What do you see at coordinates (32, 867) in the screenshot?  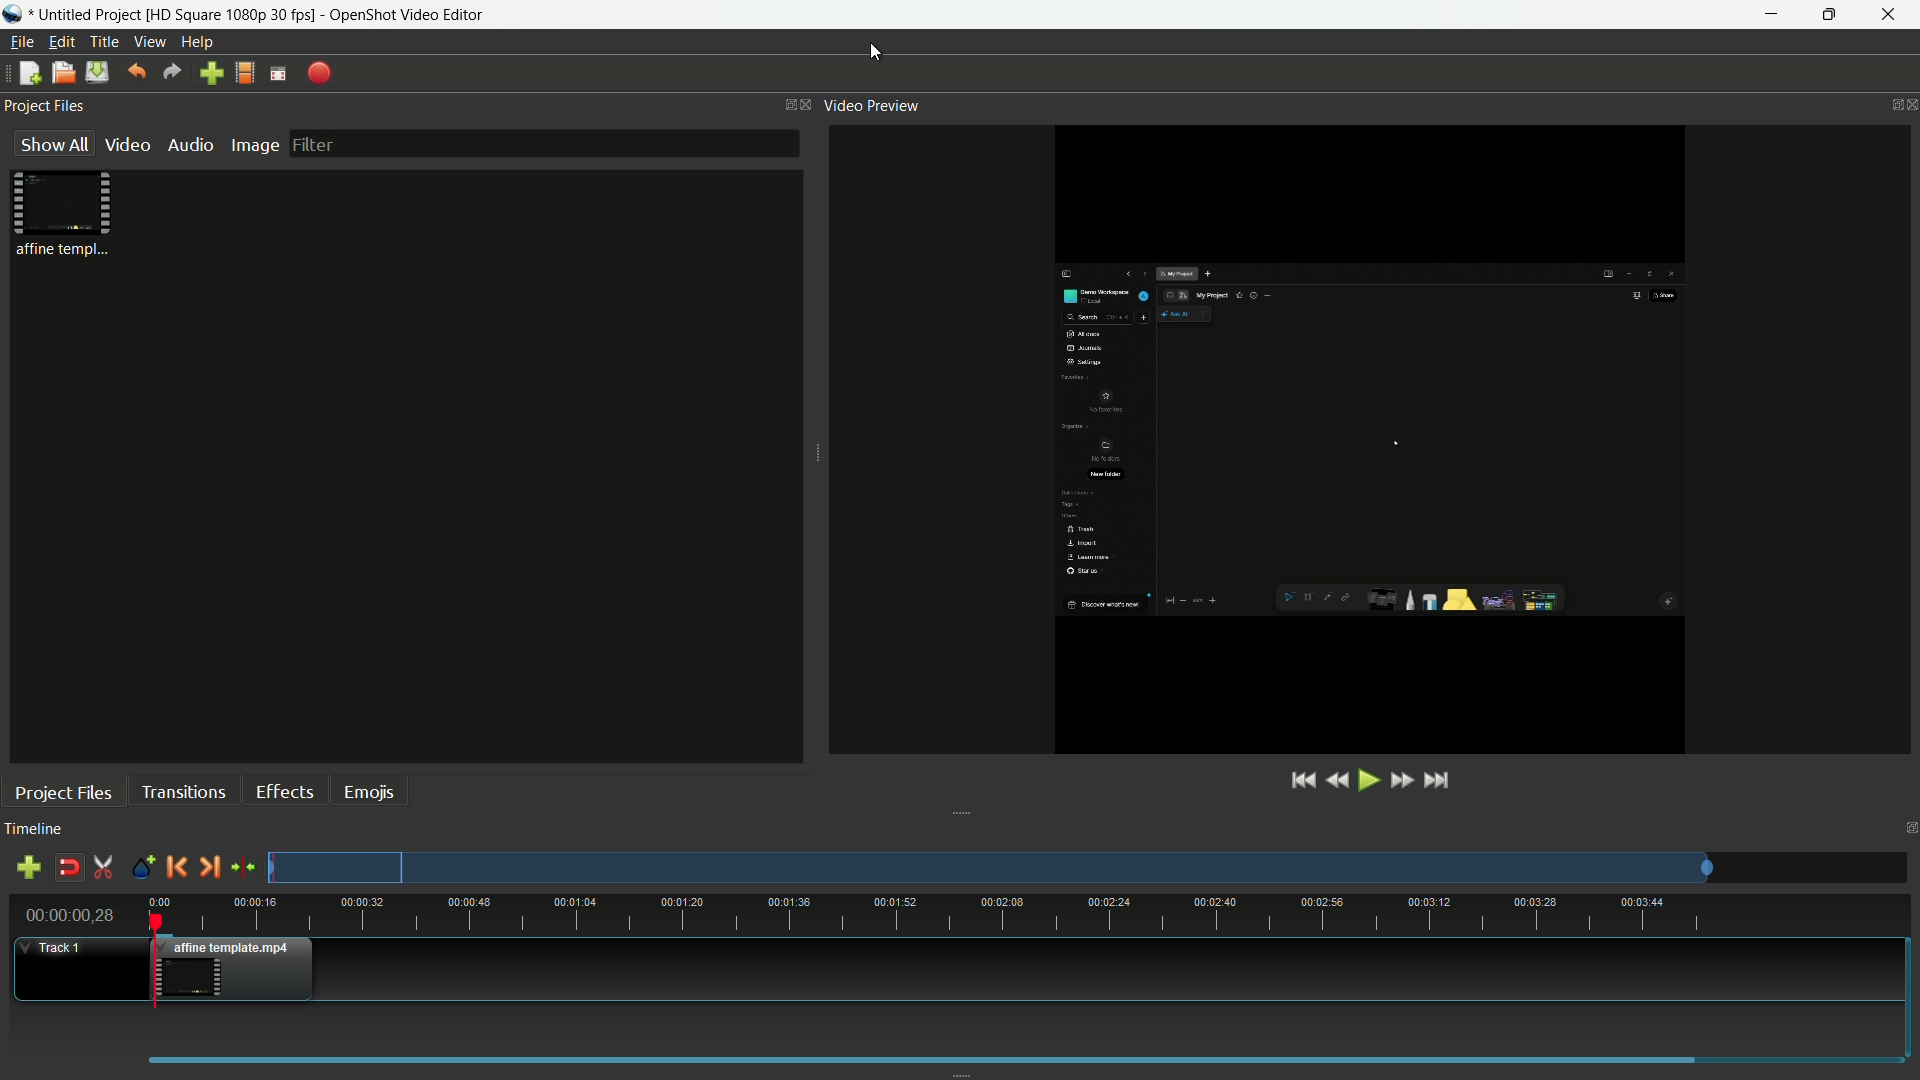 I see `add track` at bounding box center [32, 867].